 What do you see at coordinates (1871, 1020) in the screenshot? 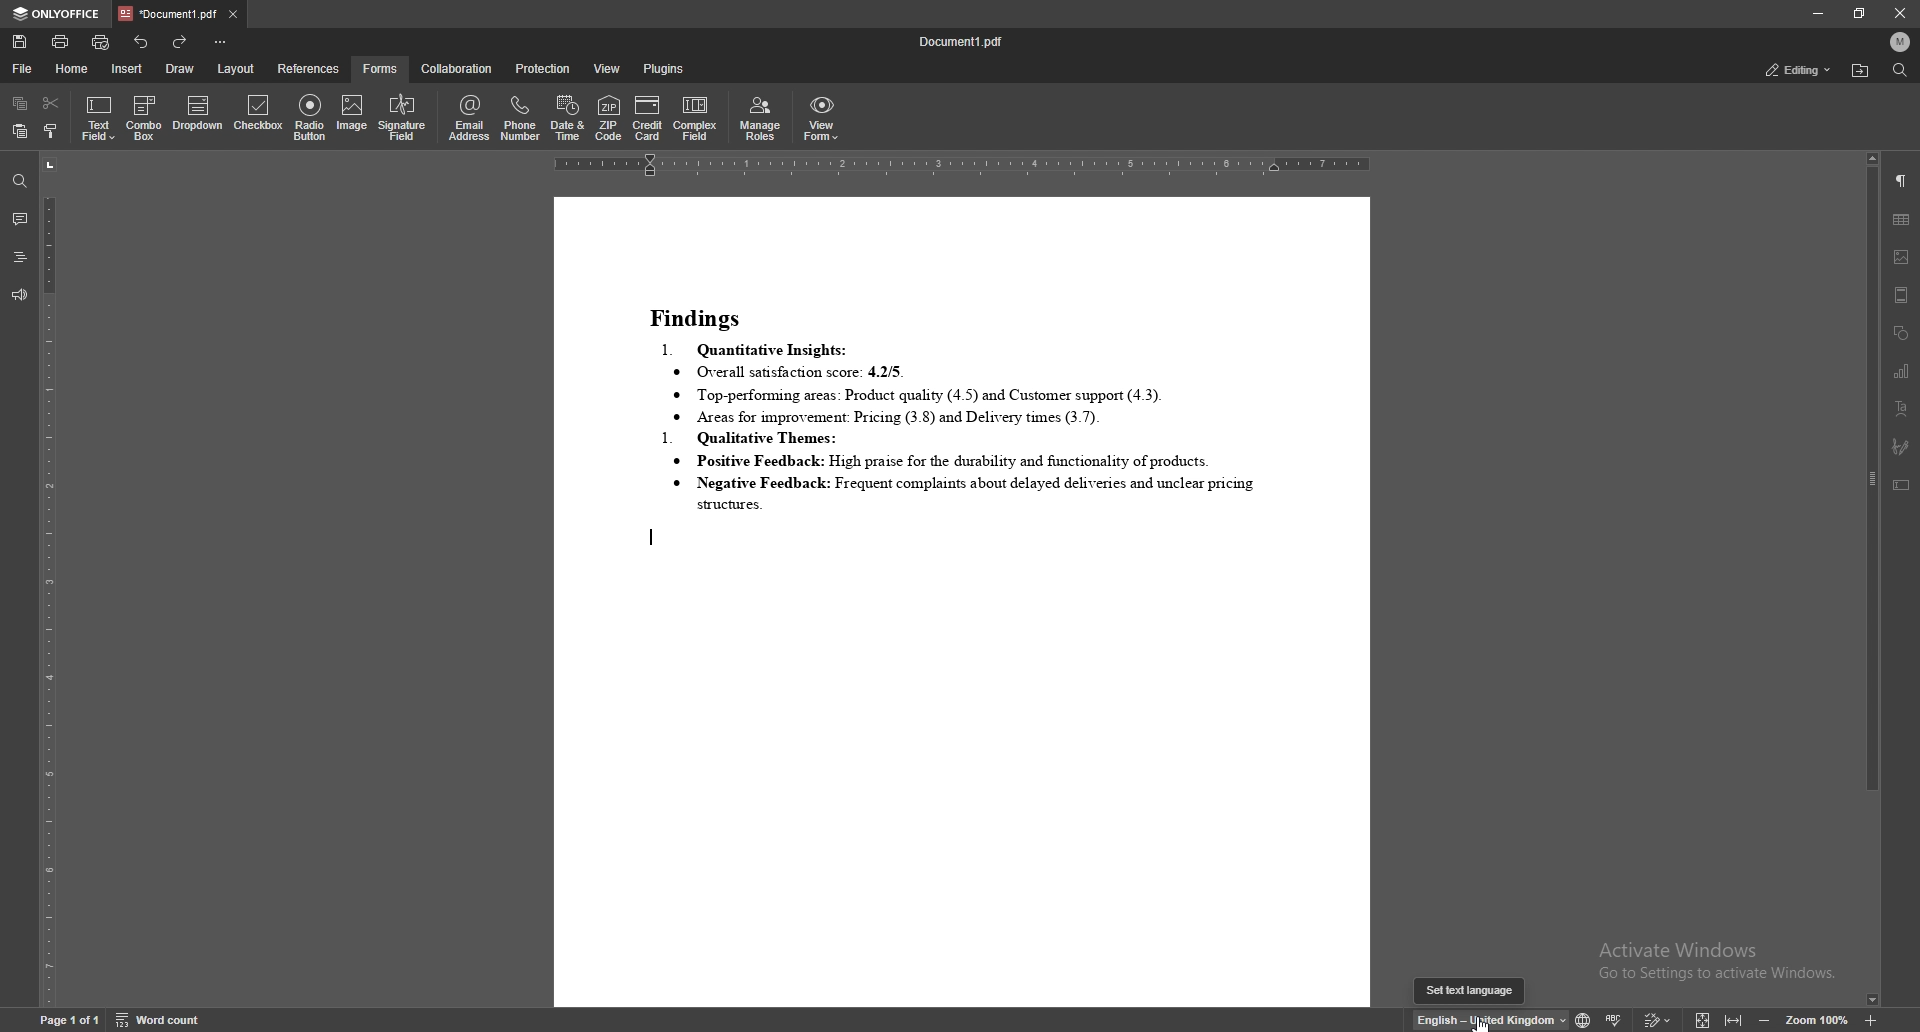
I see `zoom in` at bounding box center [1871, 1020].